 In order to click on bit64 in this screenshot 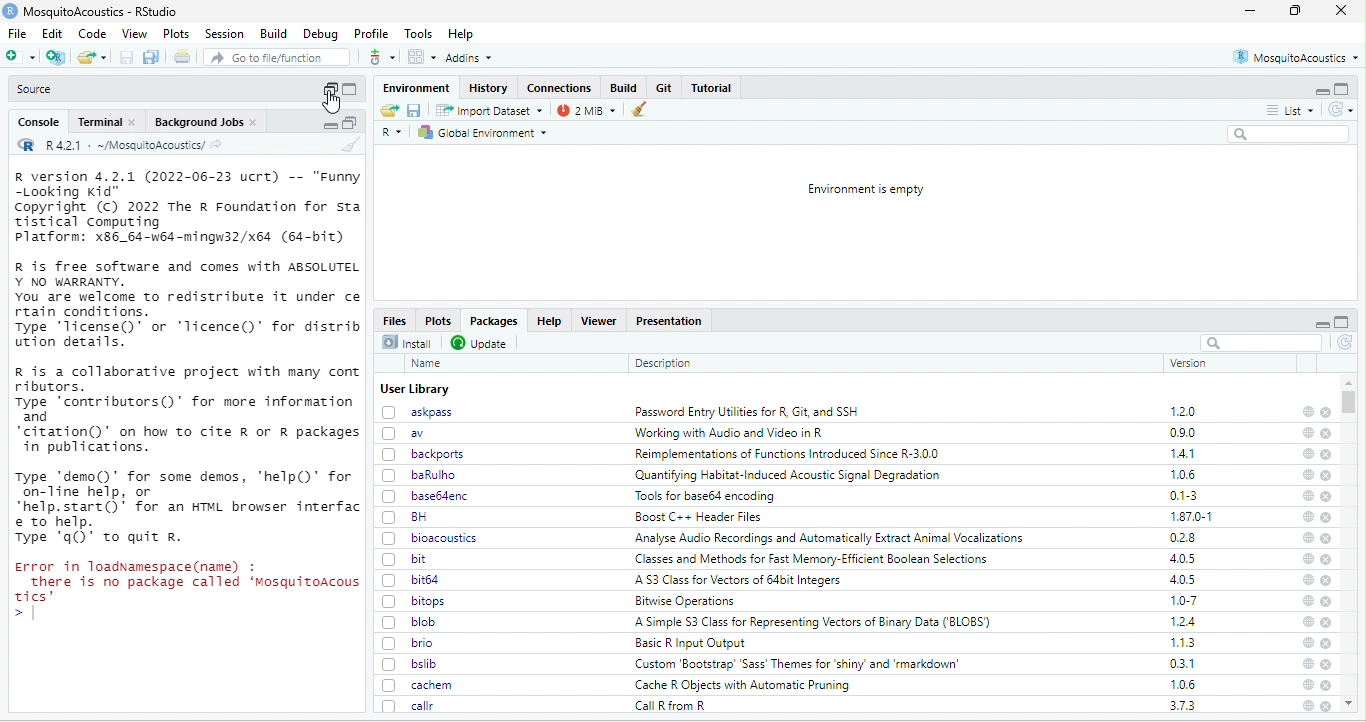, I will do `click(412, 579)`.